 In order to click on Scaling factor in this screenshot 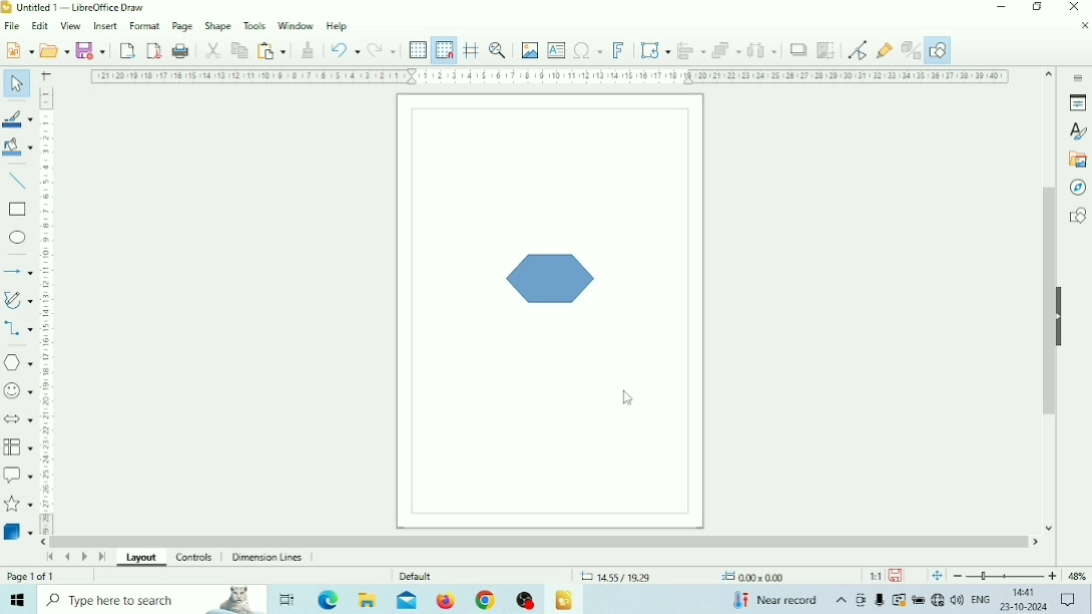, I will do `click(875, 576)`.